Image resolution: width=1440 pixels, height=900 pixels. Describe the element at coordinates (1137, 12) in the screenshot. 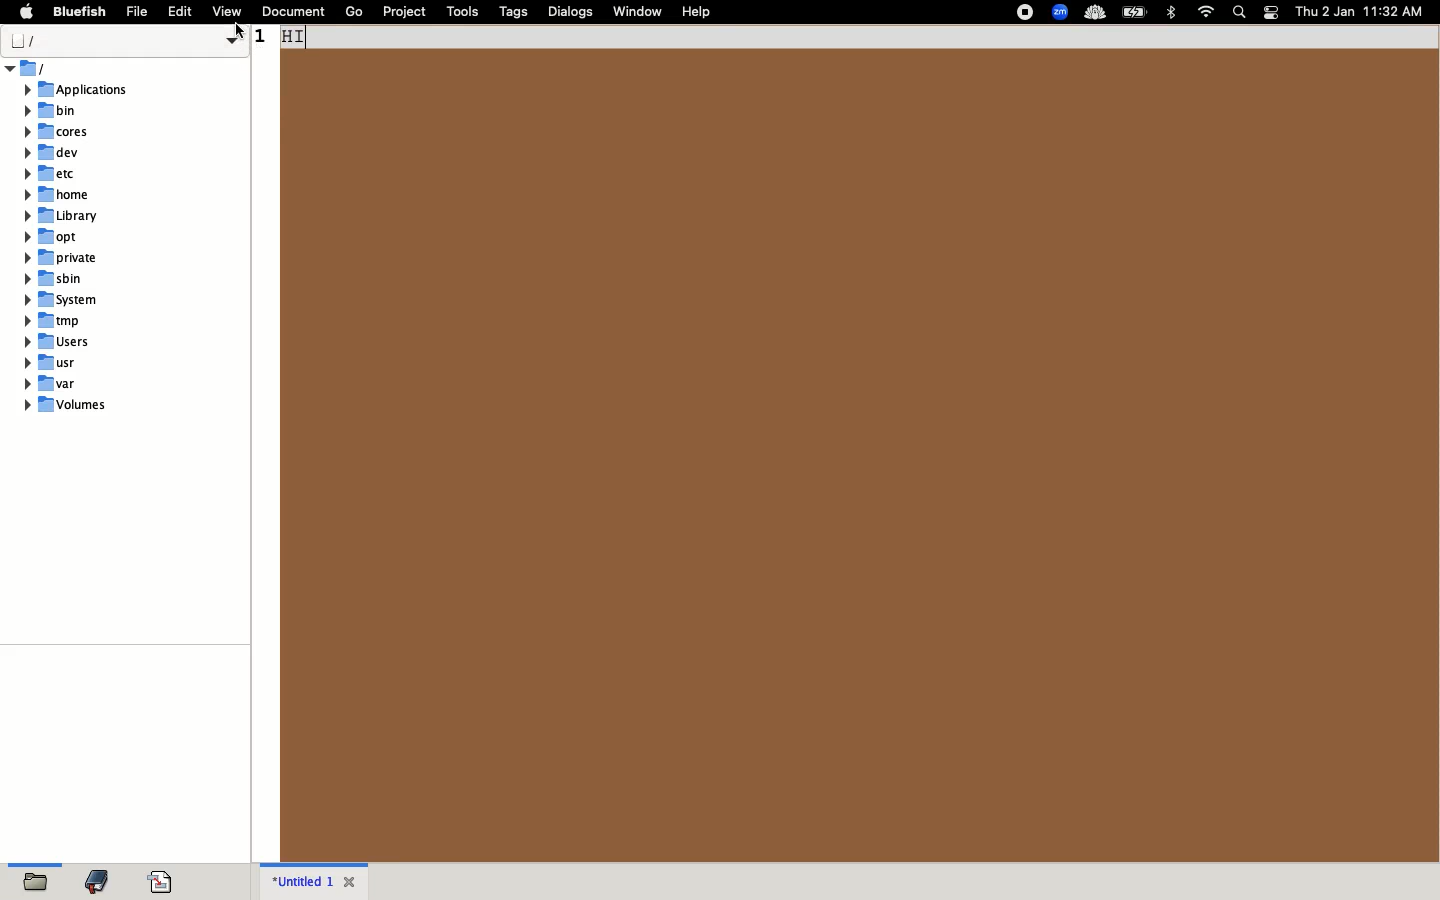

I see `charge` at that location.